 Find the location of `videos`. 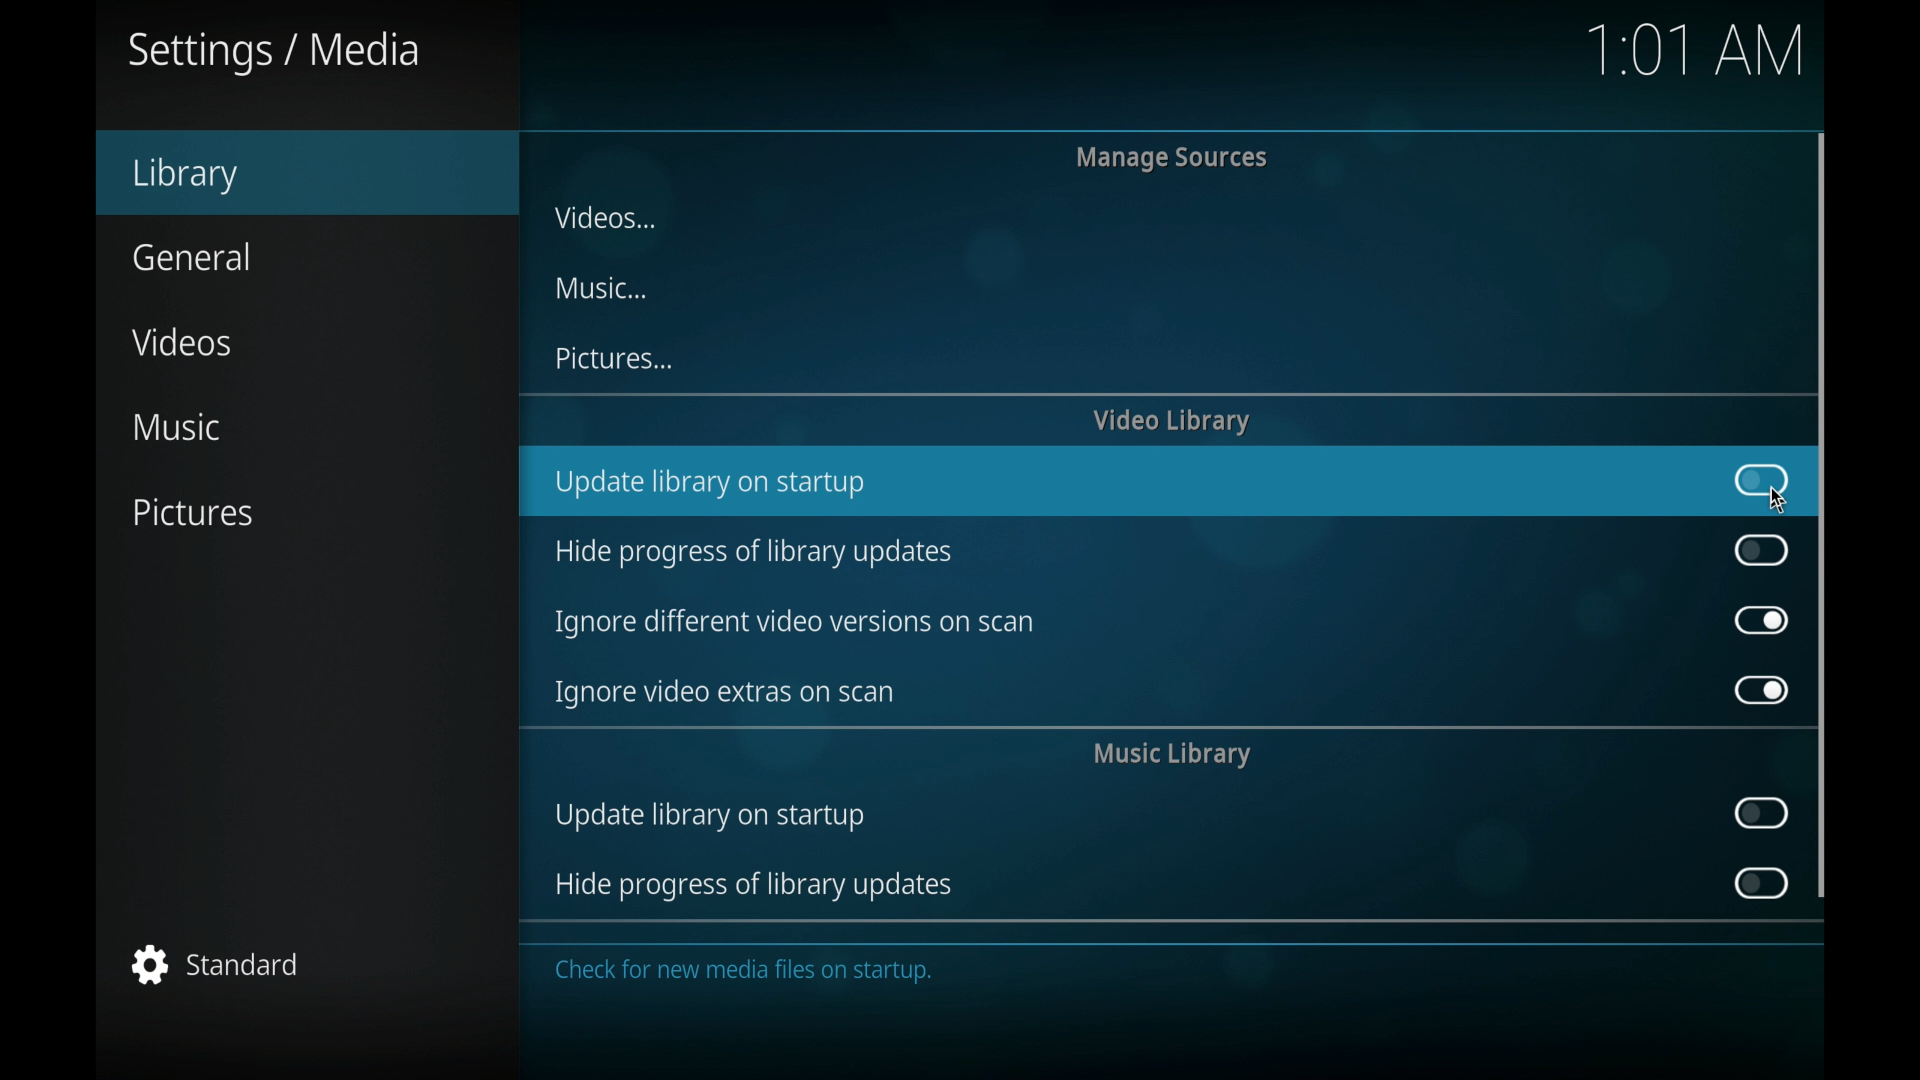

videos is located at coordinates (180, 342).